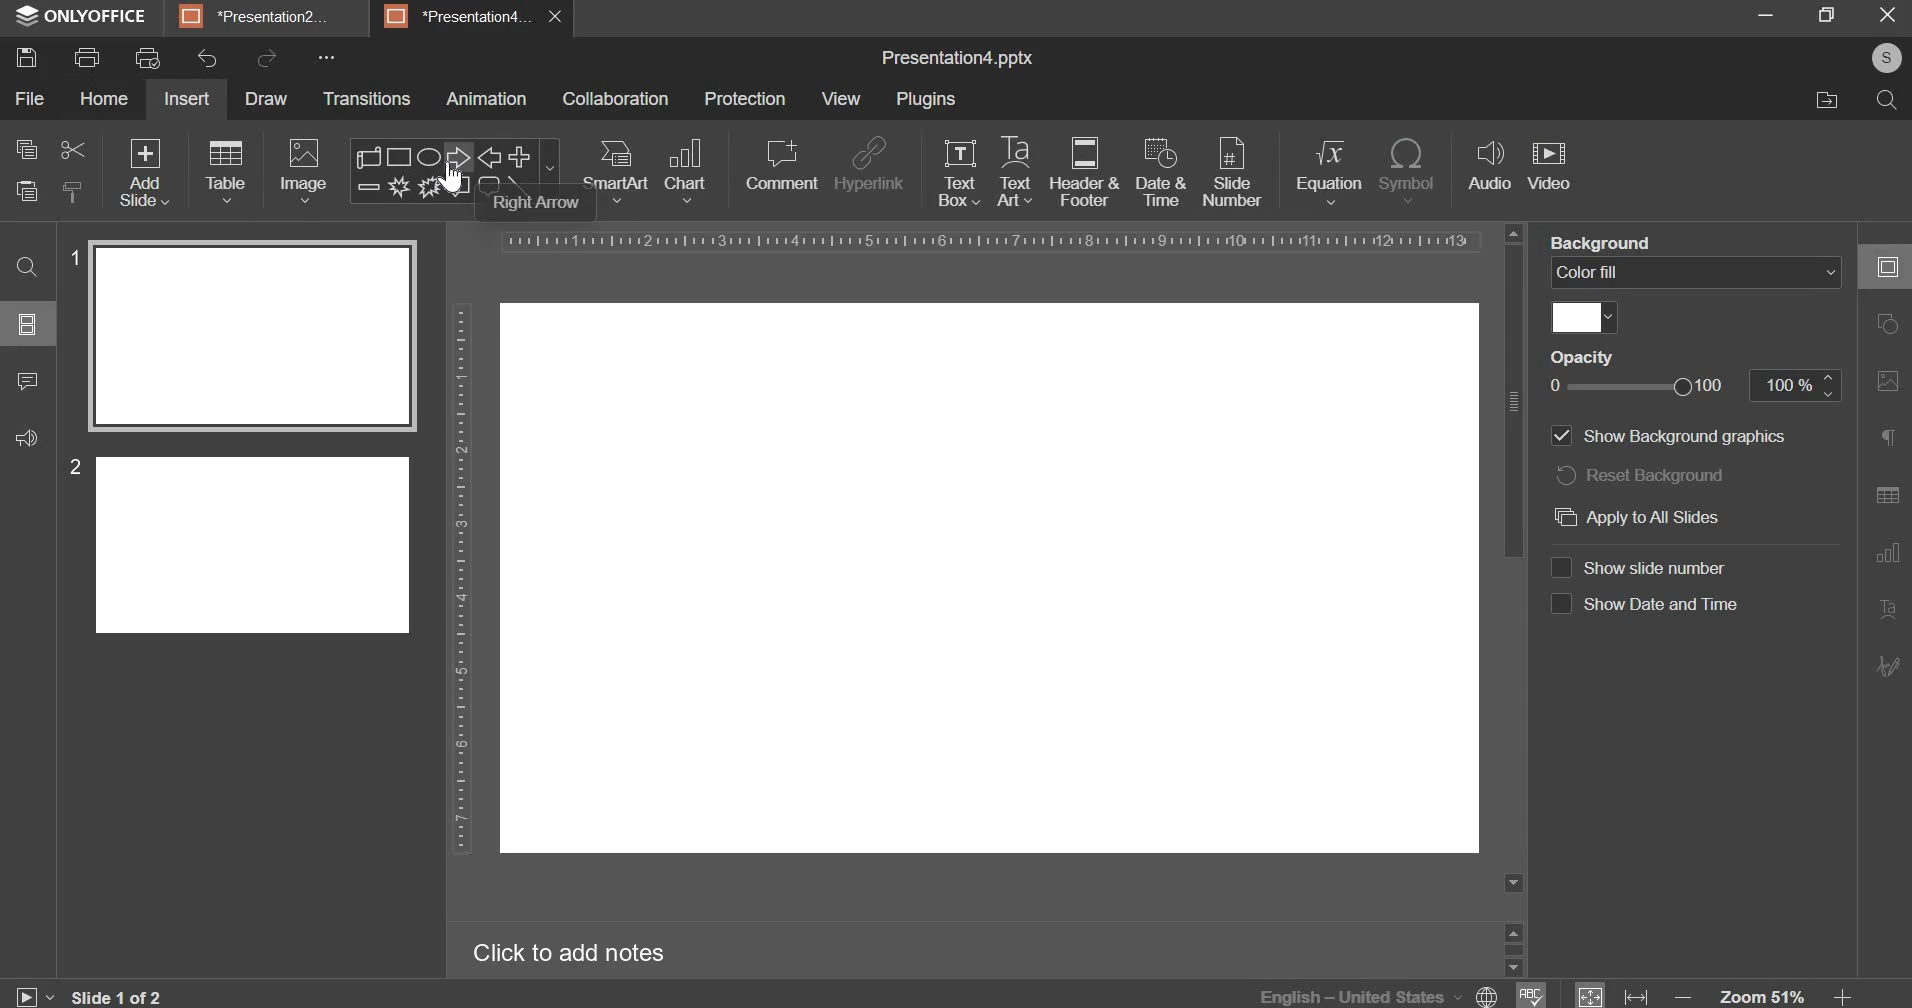 The image size is (1912, 1008). What do you see at coordinates (572, 955) in the screenshot?
I see `Click to add notes` at bounding box center [572, 955].